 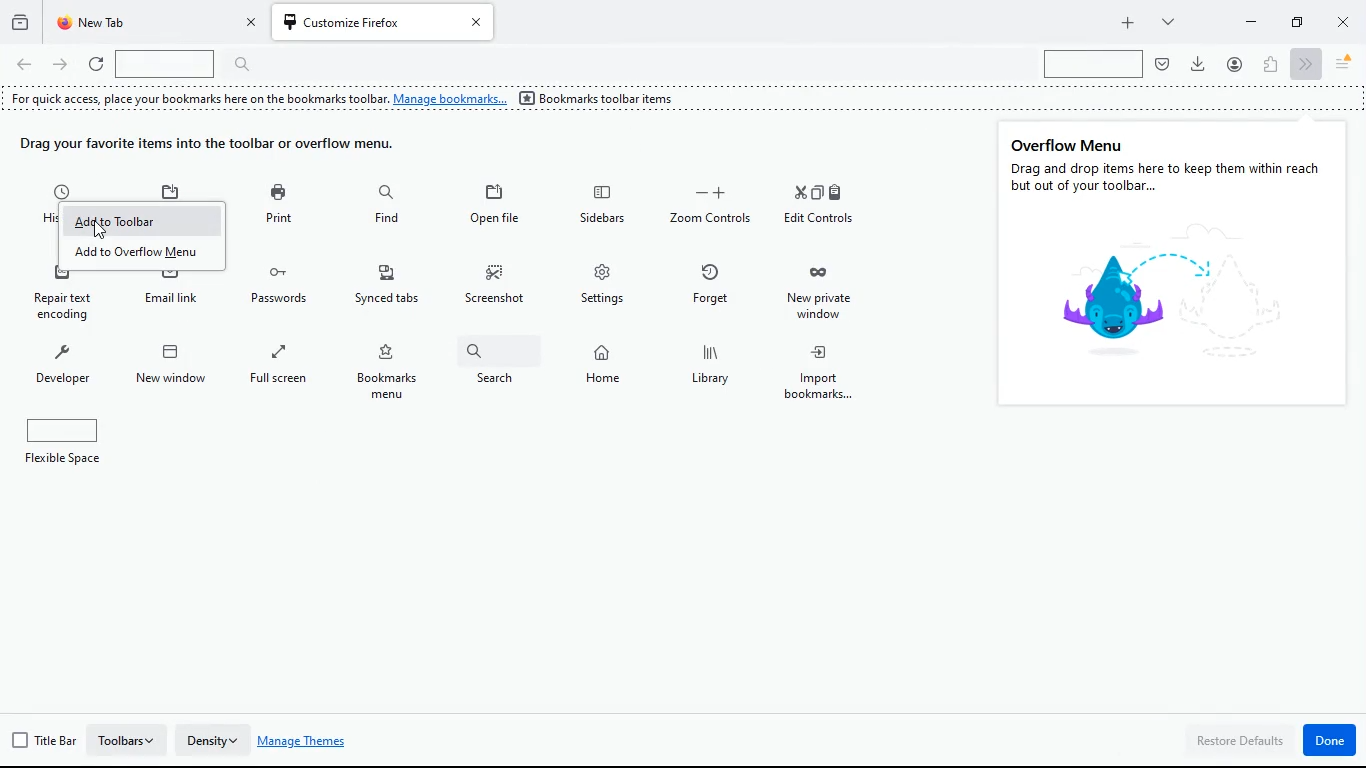 I want to click on new private window, so click(x=828, y=292).